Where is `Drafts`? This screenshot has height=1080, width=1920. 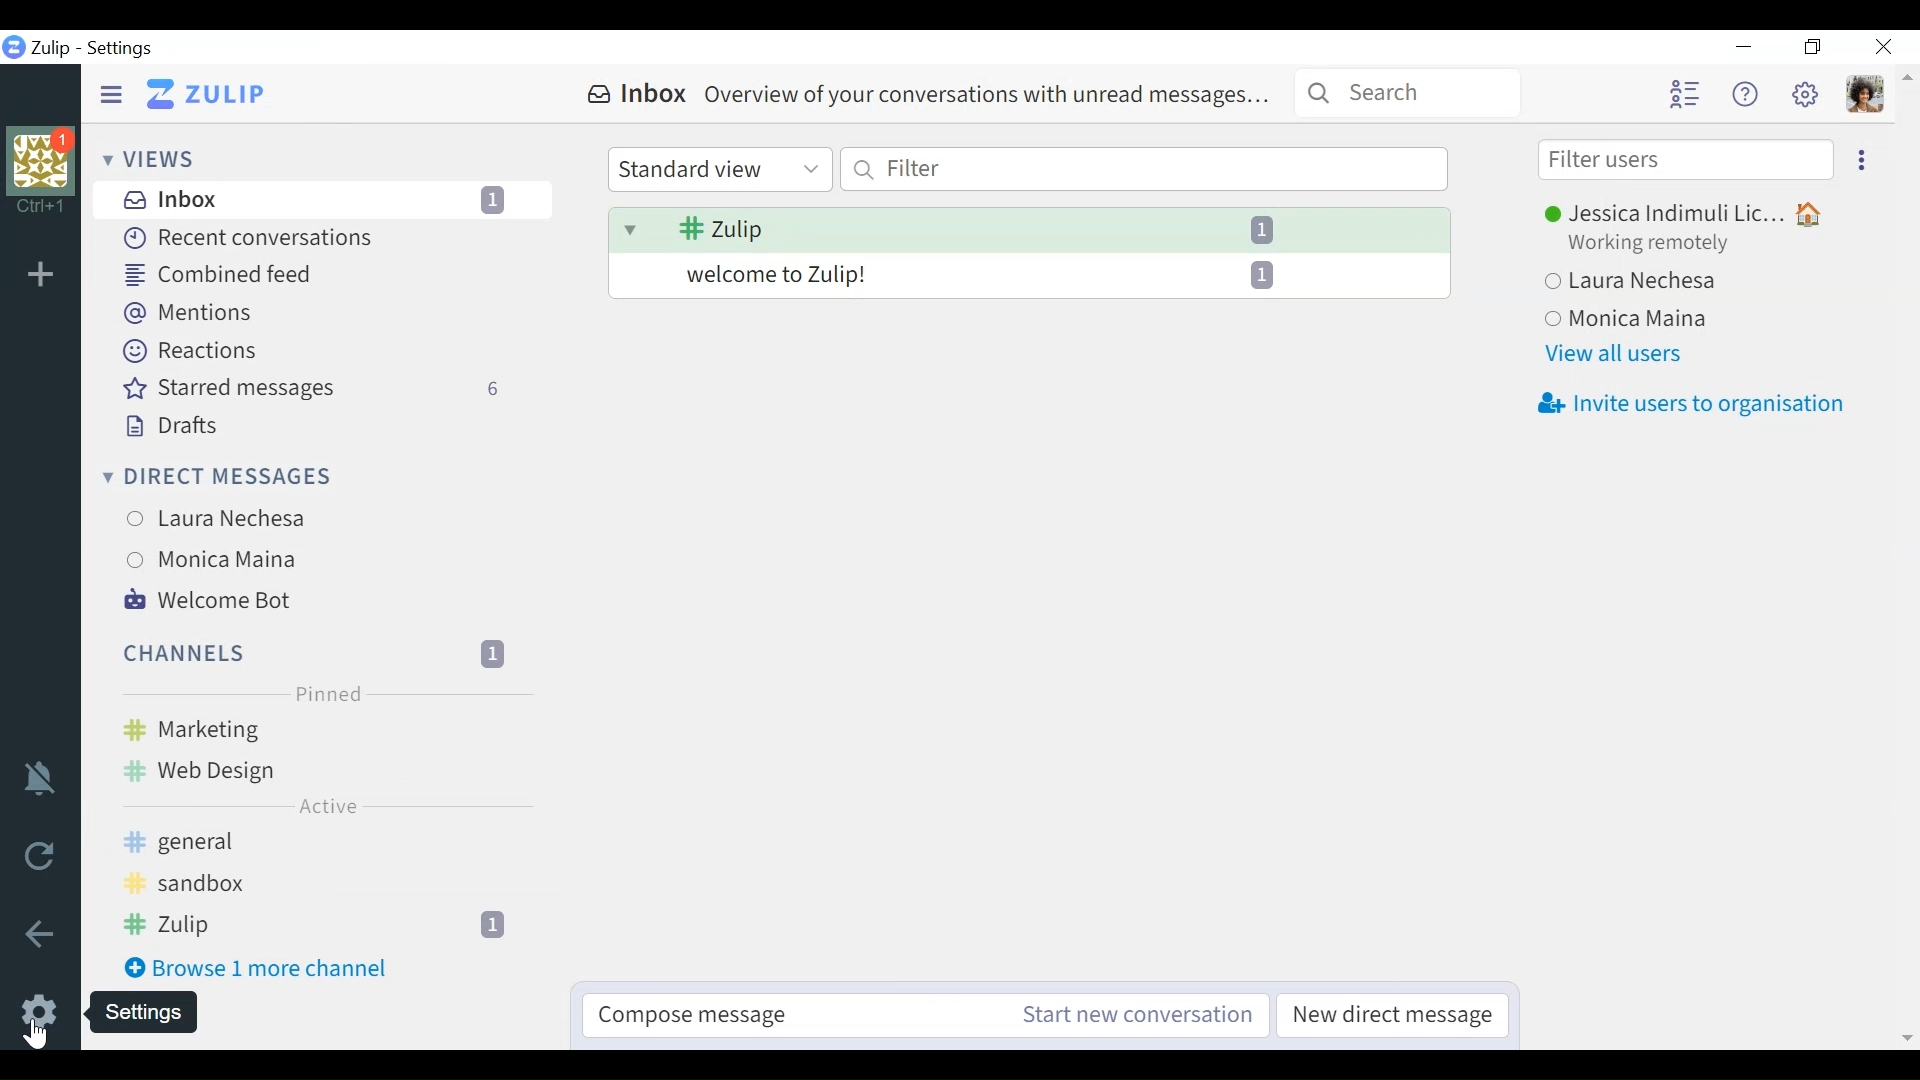 Drafts is located at coordinates (182, 426).